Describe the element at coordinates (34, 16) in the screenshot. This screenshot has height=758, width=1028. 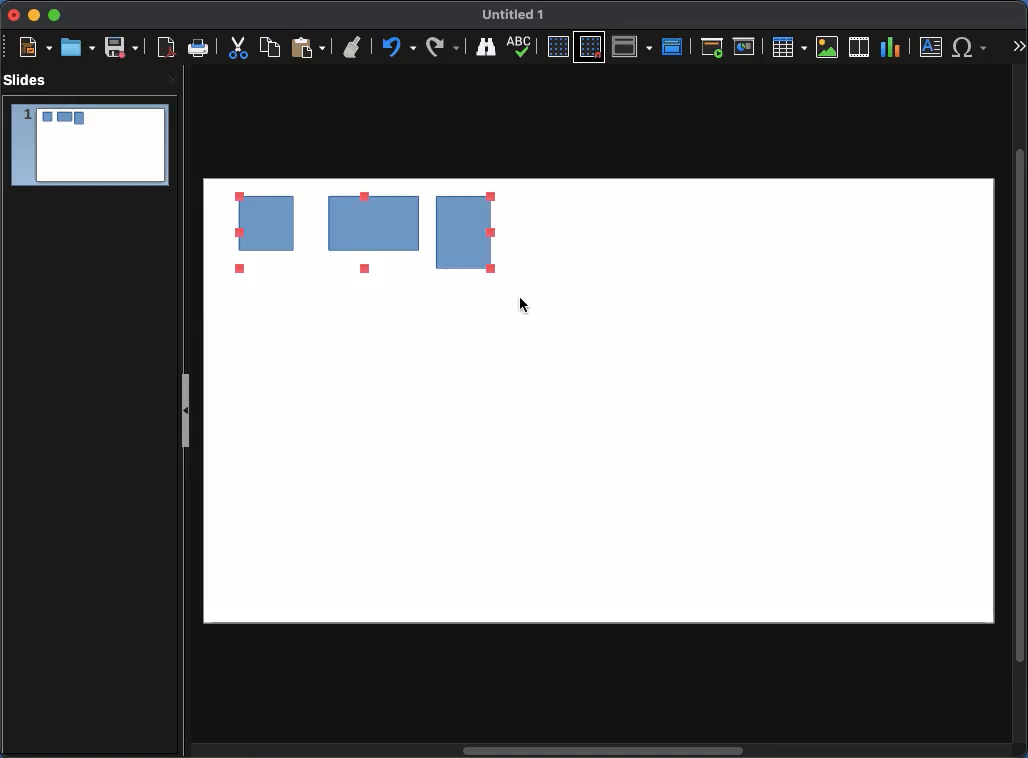
I see `Minimize` at that location.